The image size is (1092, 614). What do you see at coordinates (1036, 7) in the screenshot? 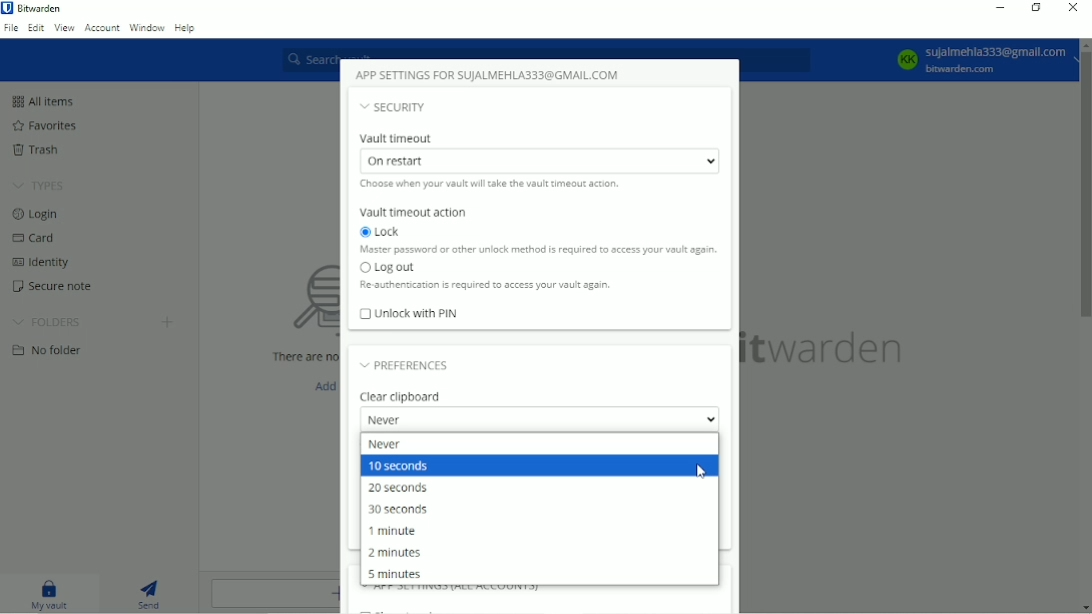
I see `Restore down` at bounding box center [1036, 7].